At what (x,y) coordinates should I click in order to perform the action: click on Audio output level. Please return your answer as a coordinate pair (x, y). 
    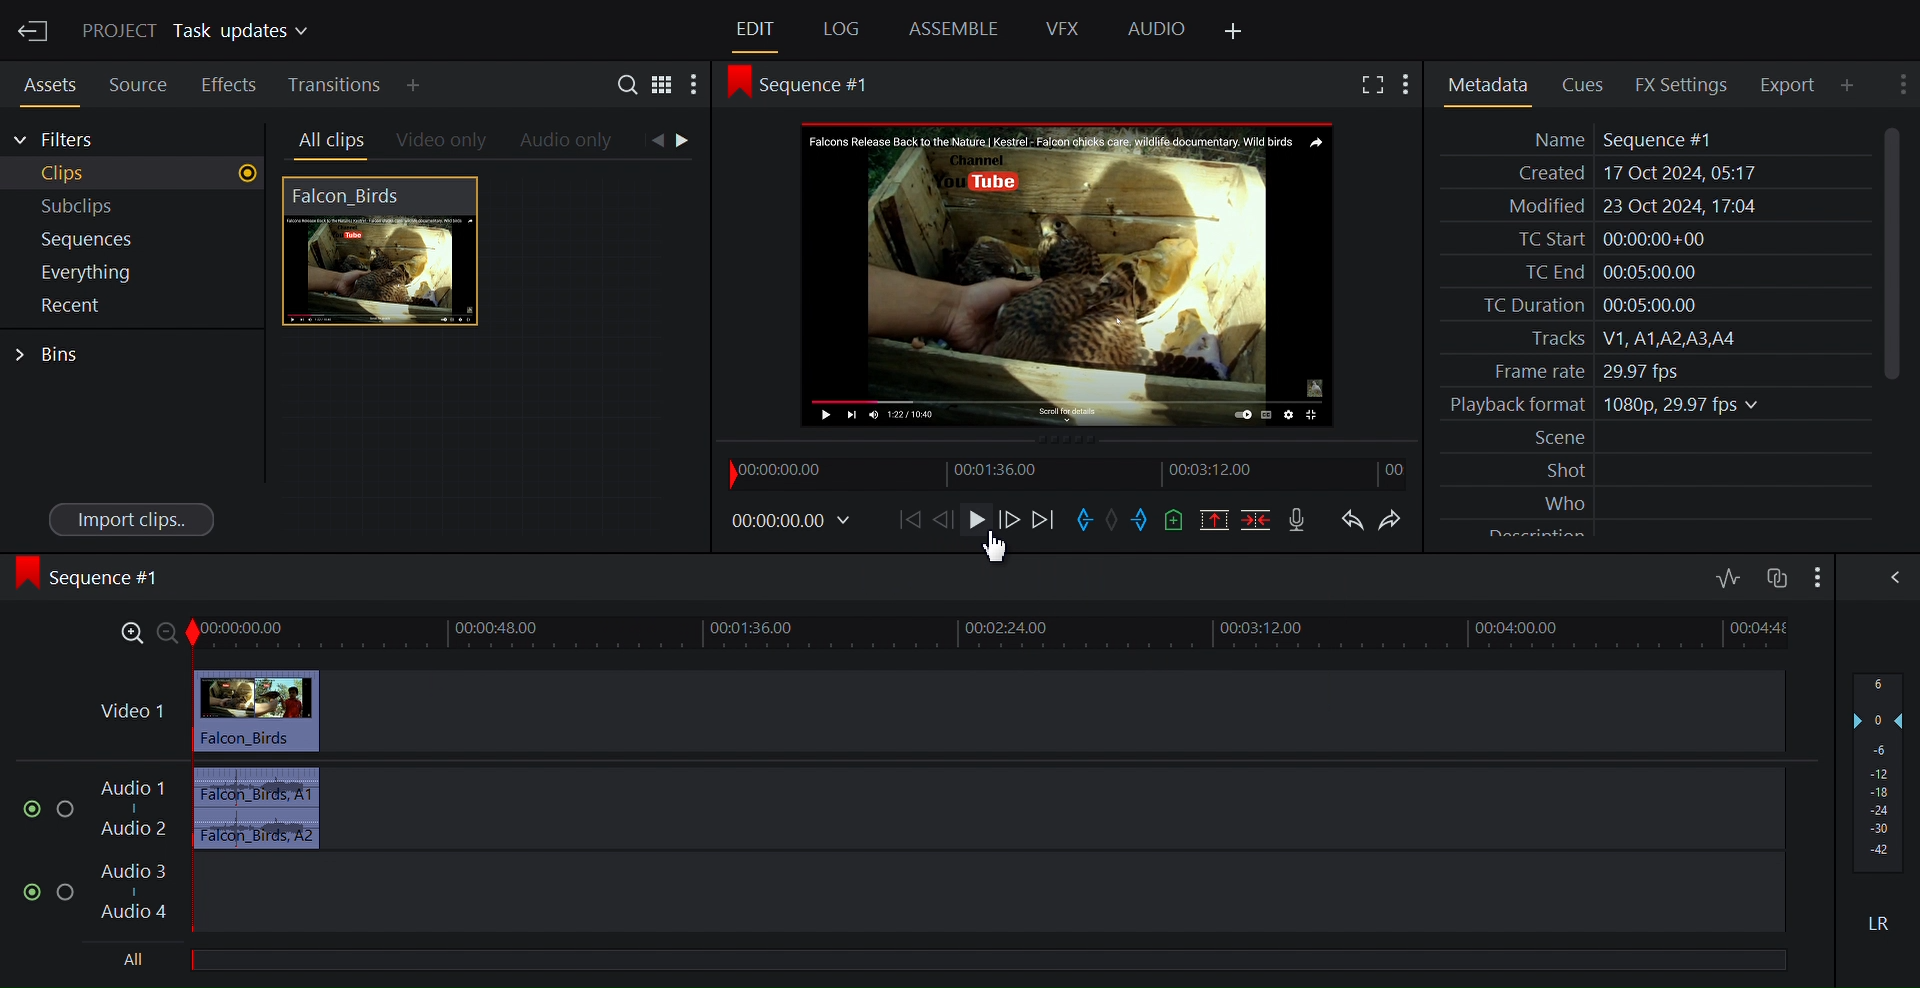
    Looking at the image, I should click on (1877, 771).